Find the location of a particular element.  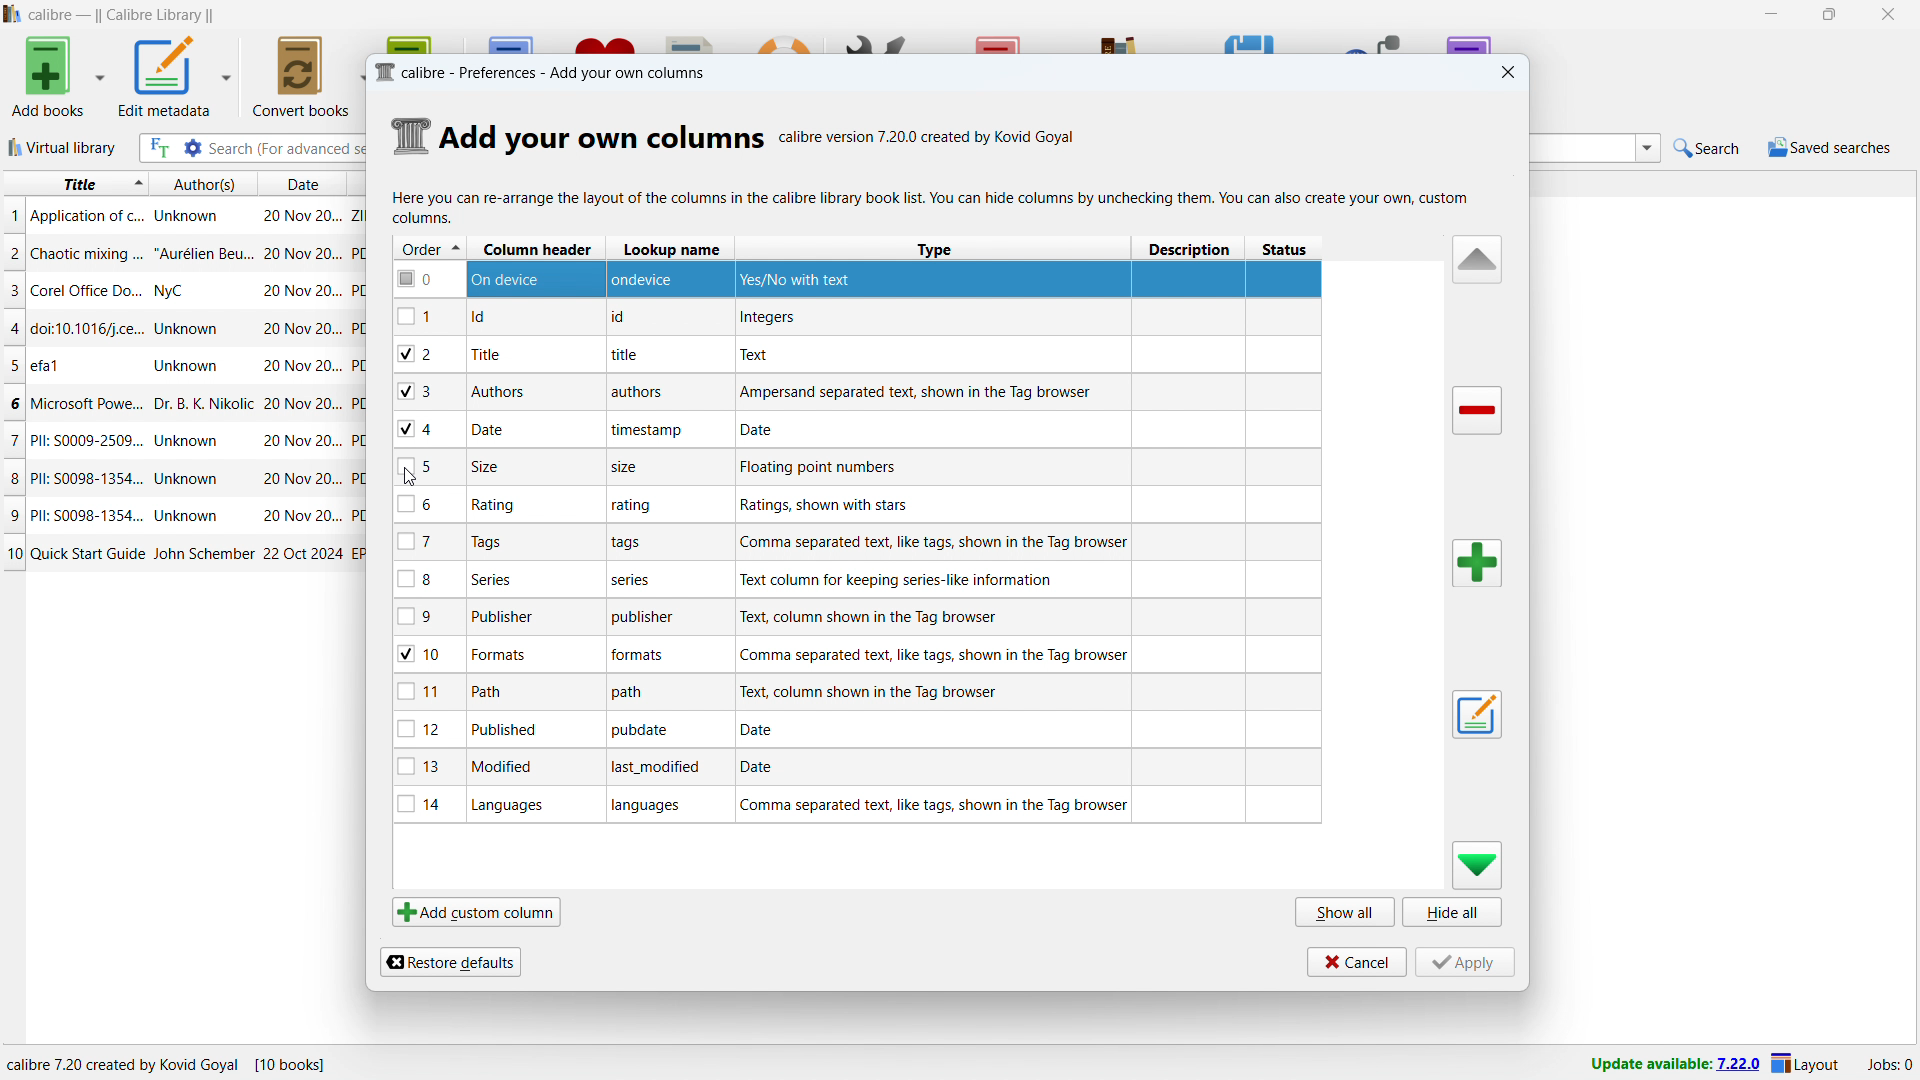

author is located at coordinates (189, 479).